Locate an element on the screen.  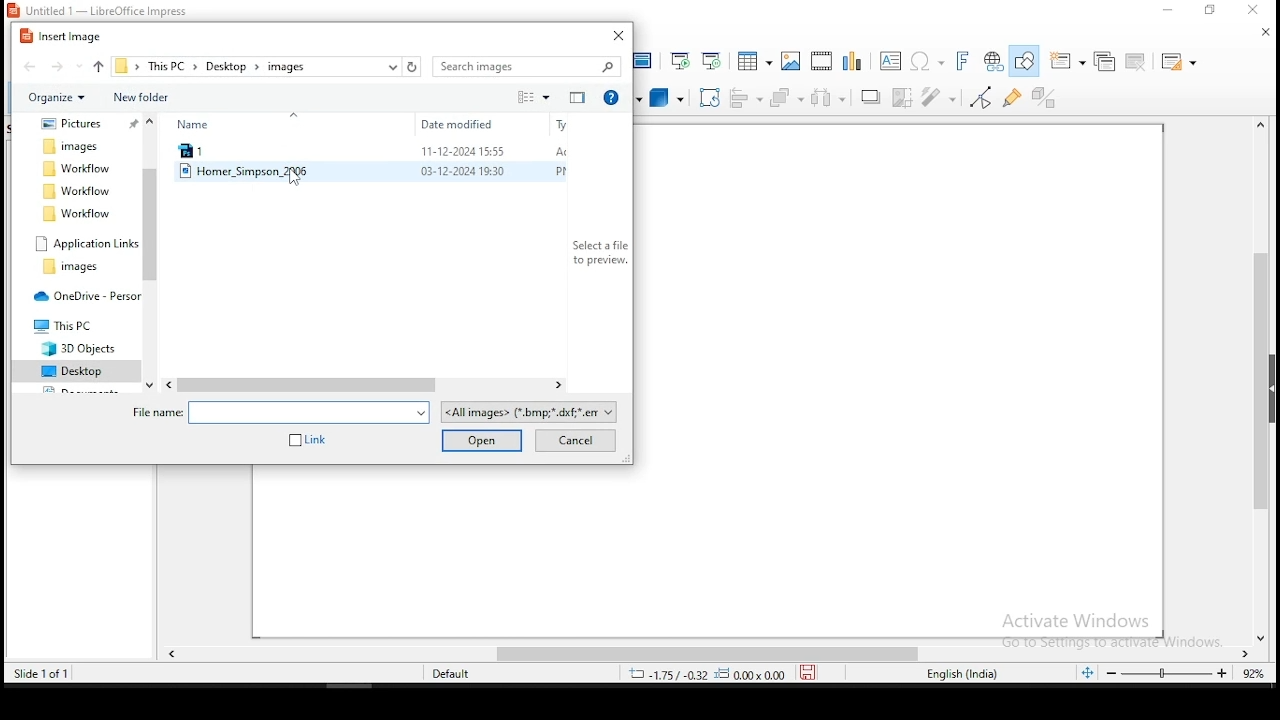
92% is located at coordinates (1257, 675).